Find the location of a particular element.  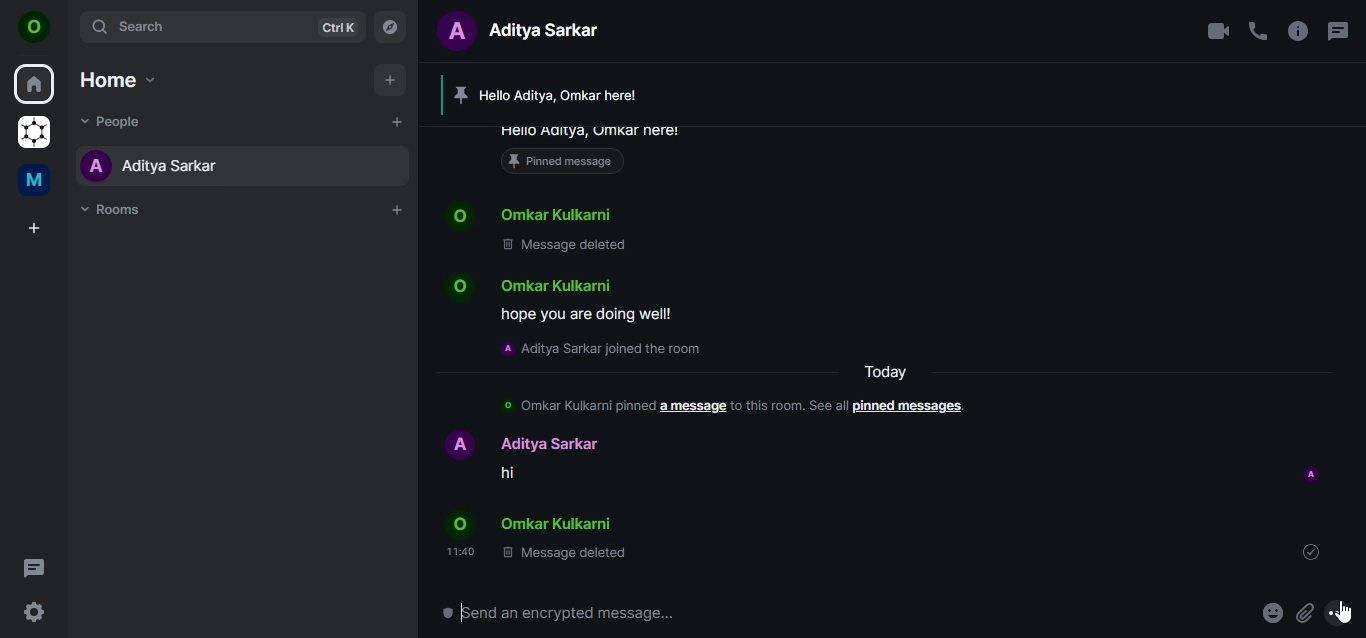

aditya sarkar is located at coordinates (151, 165).